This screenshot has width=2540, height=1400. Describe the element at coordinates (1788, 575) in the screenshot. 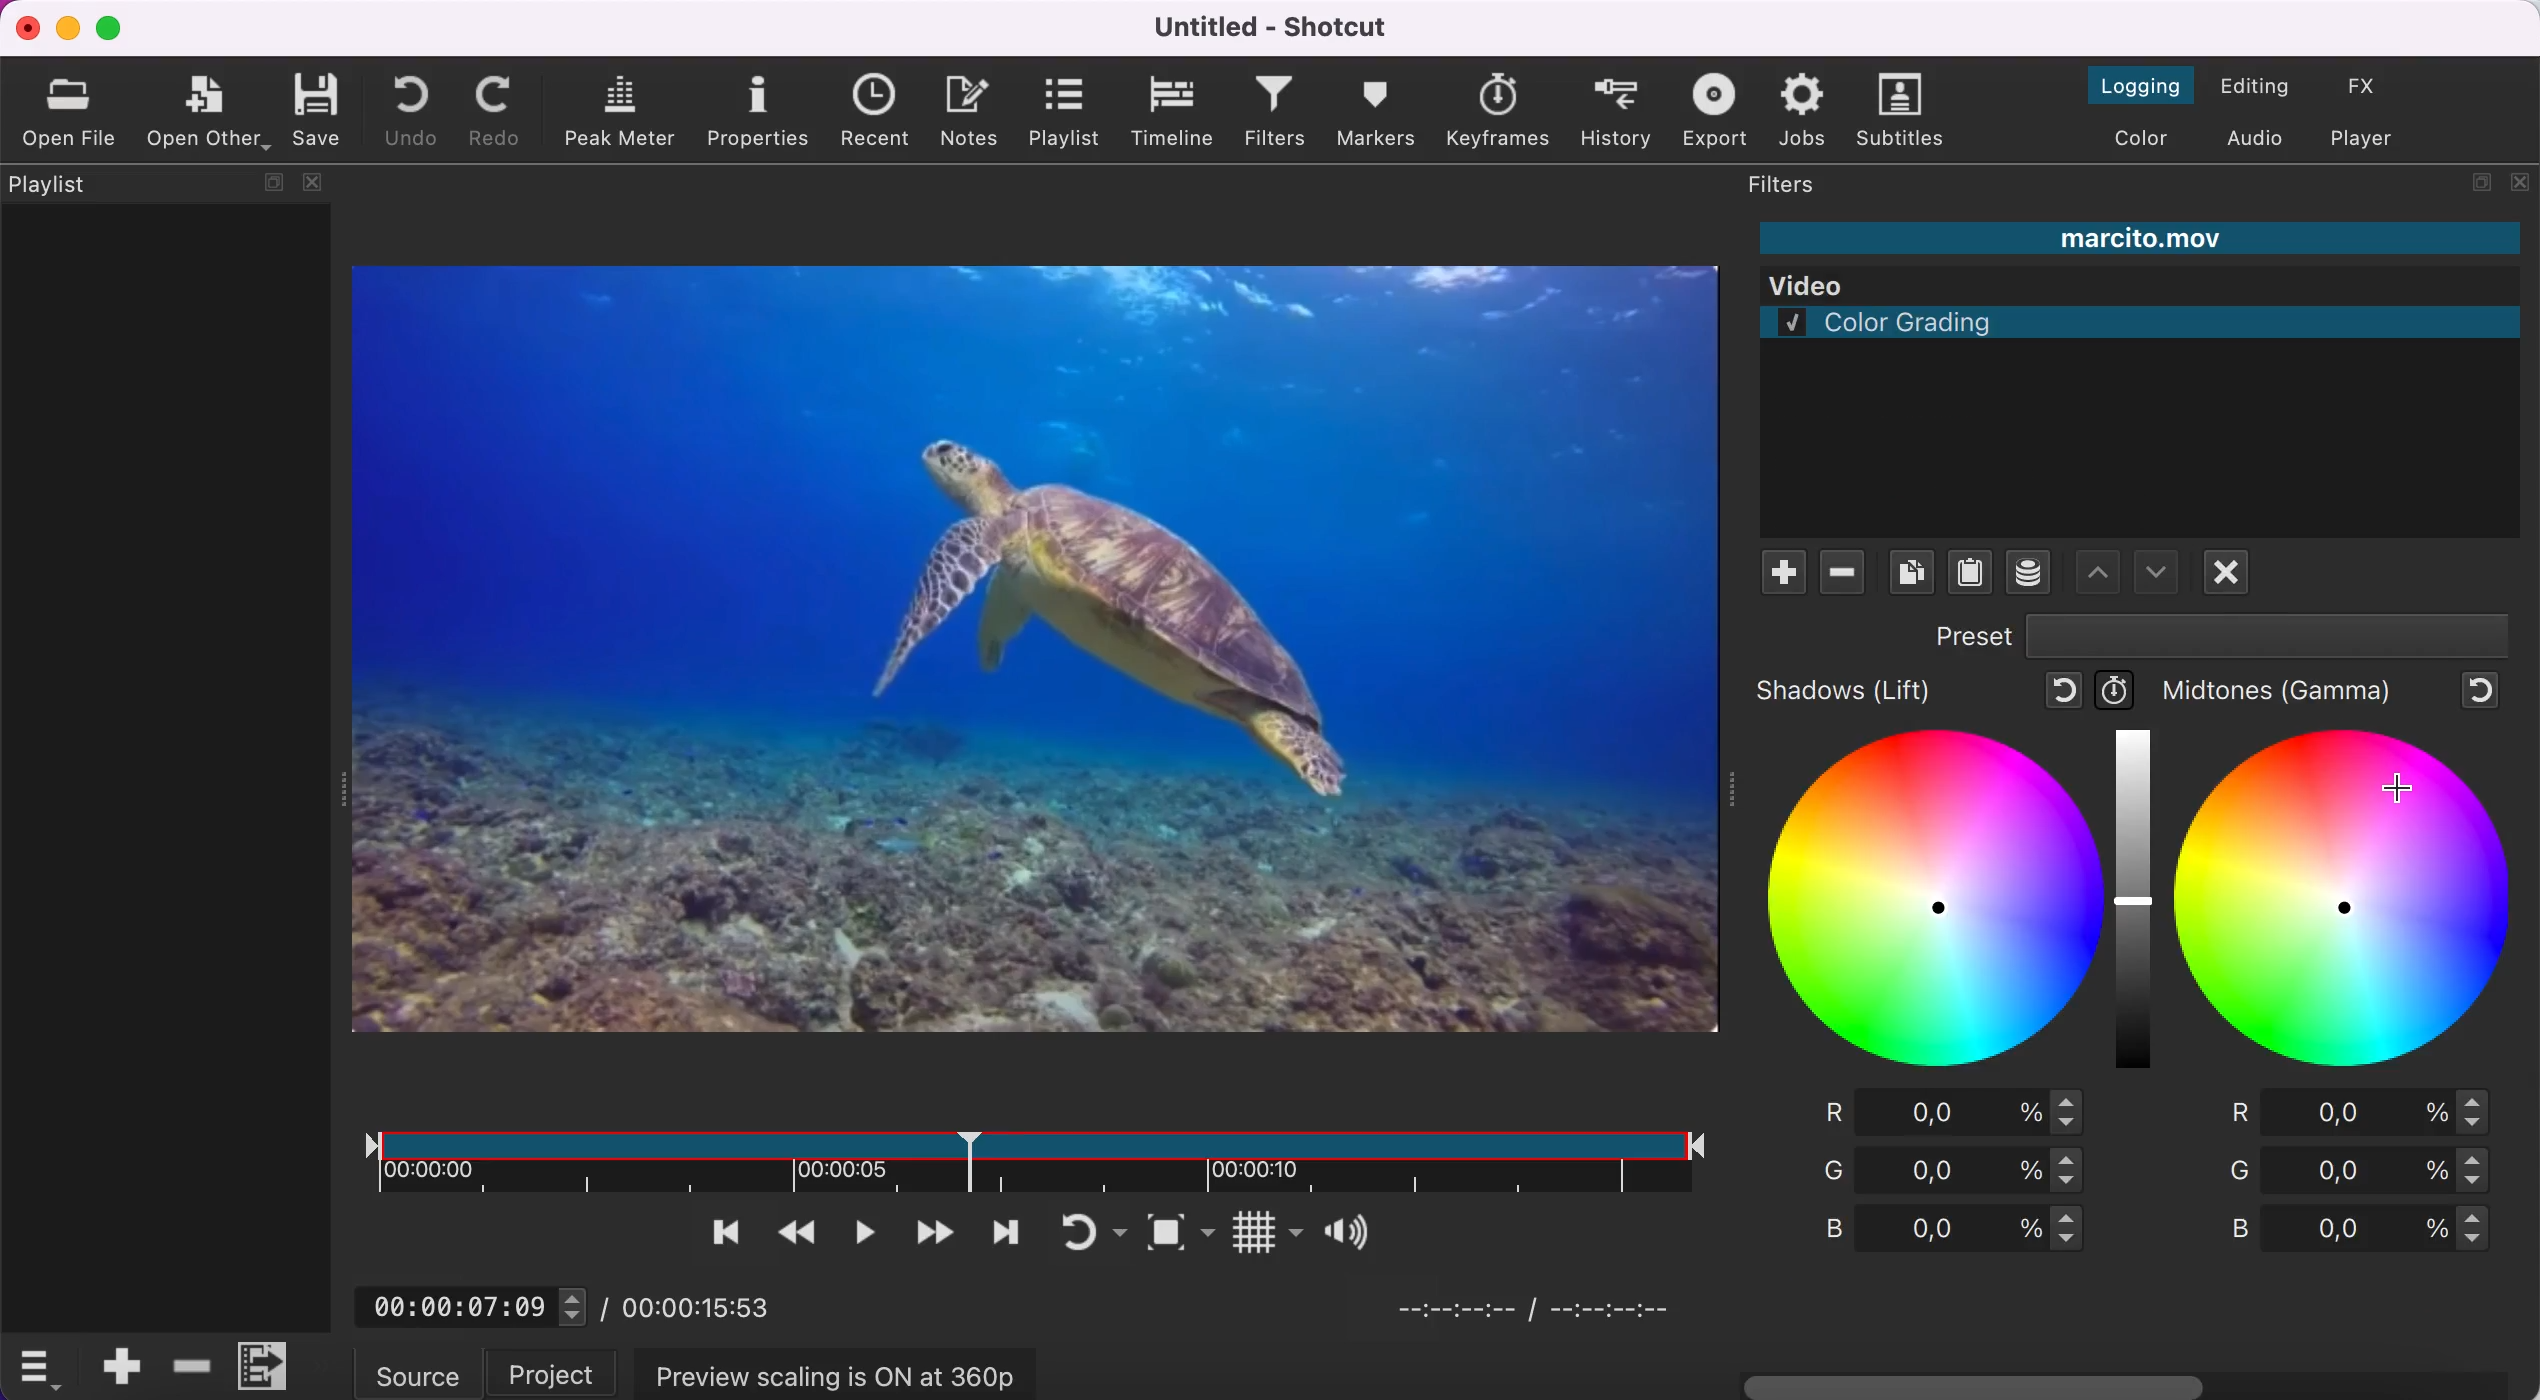

I see `add filte` at that location.